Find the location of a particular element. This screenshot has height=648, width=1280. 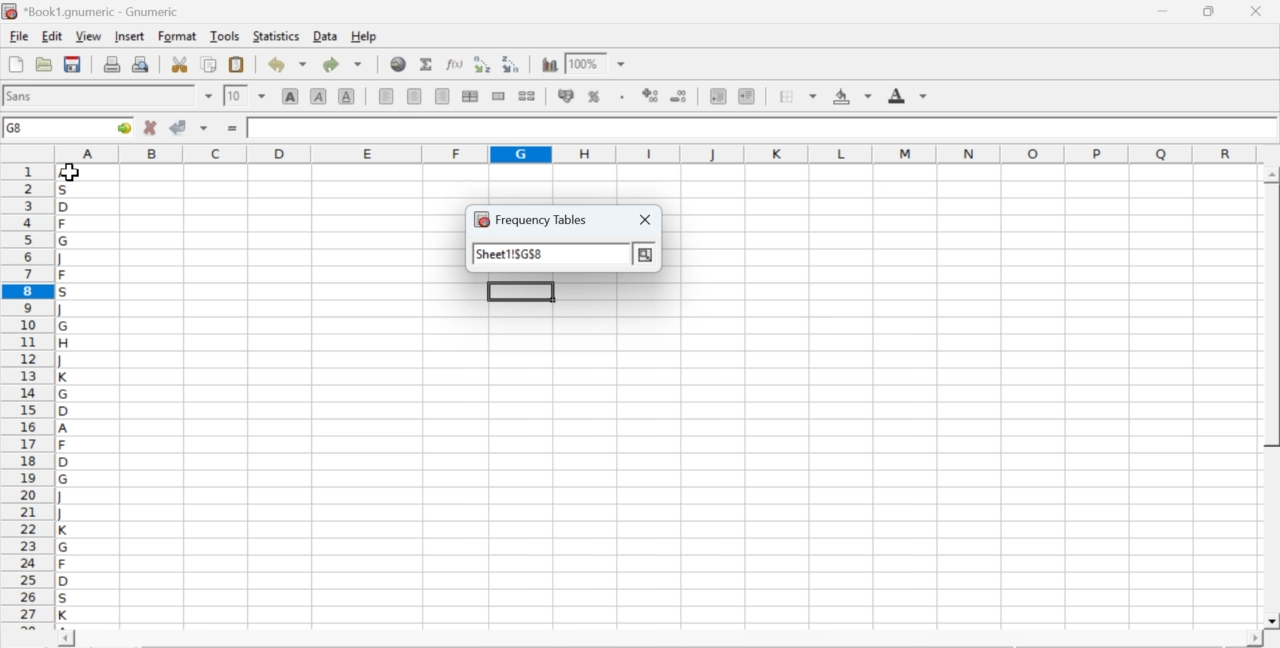

undo is located at coordinates (286, 65).